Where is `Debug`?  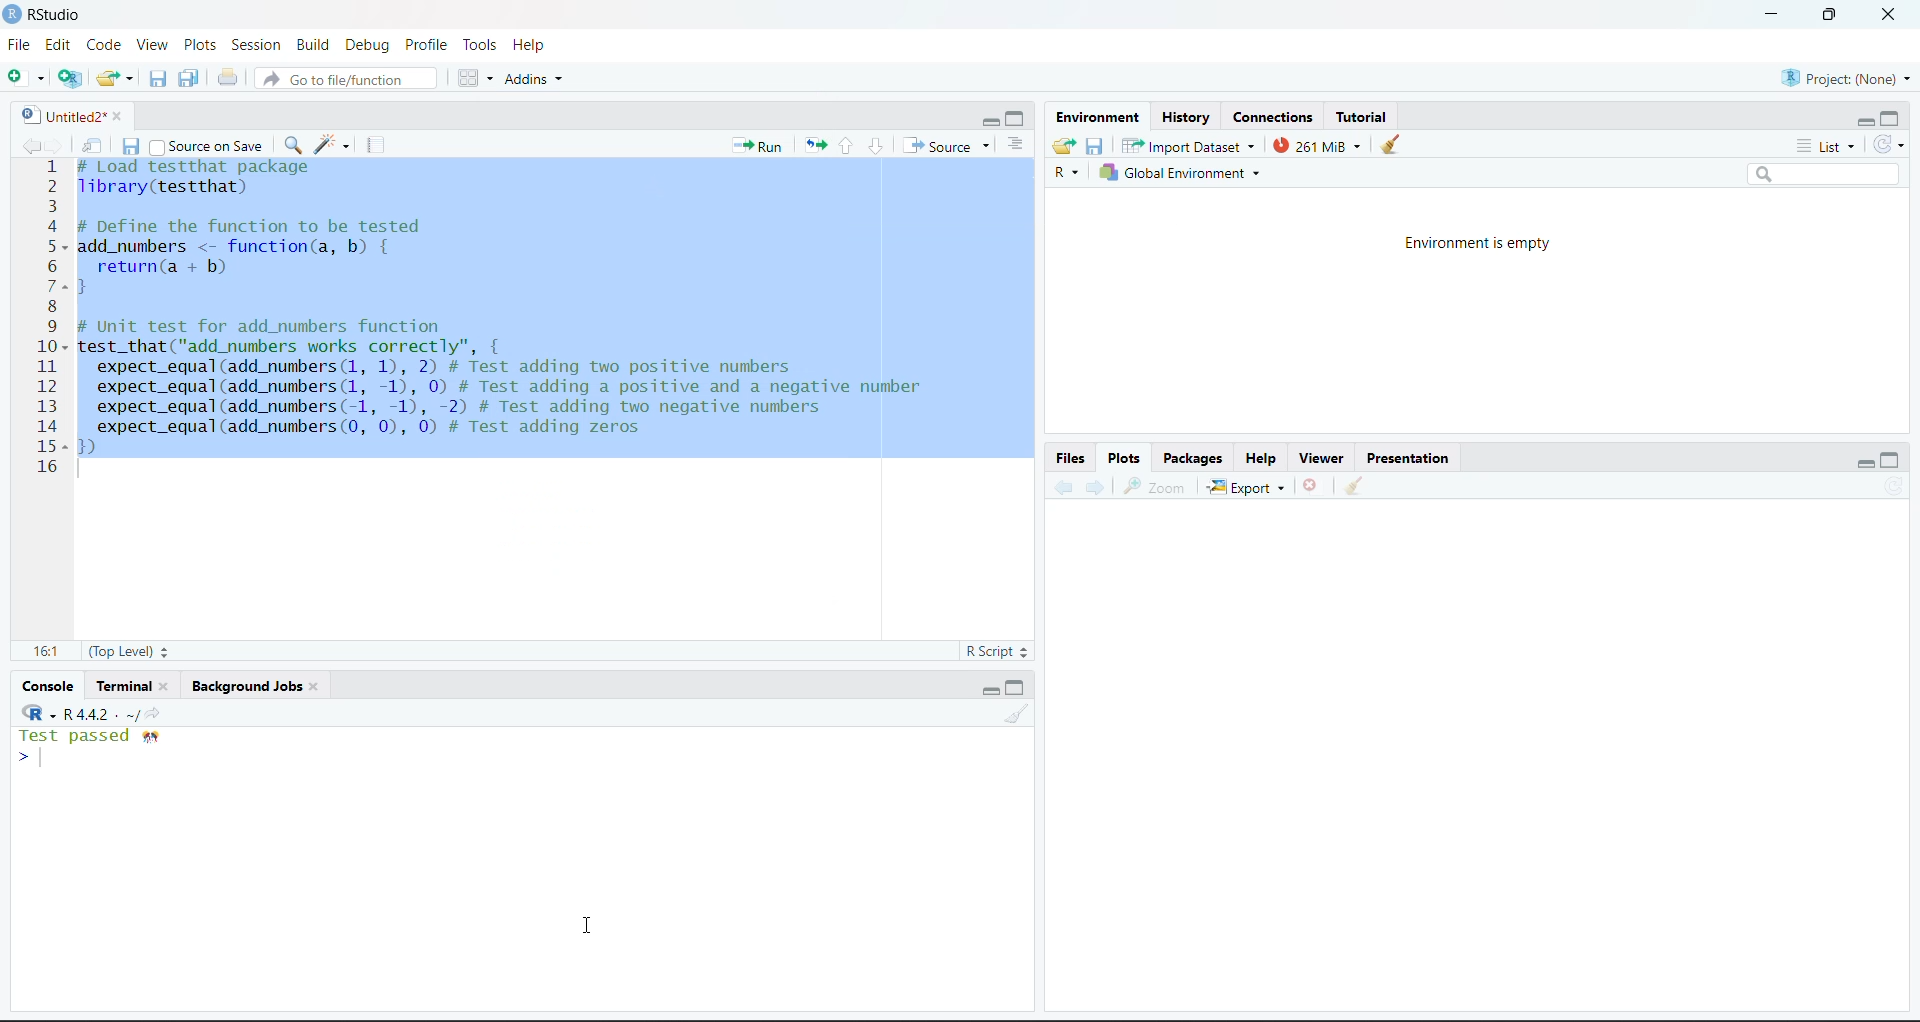
Debug is located at coordinates (367, 46).